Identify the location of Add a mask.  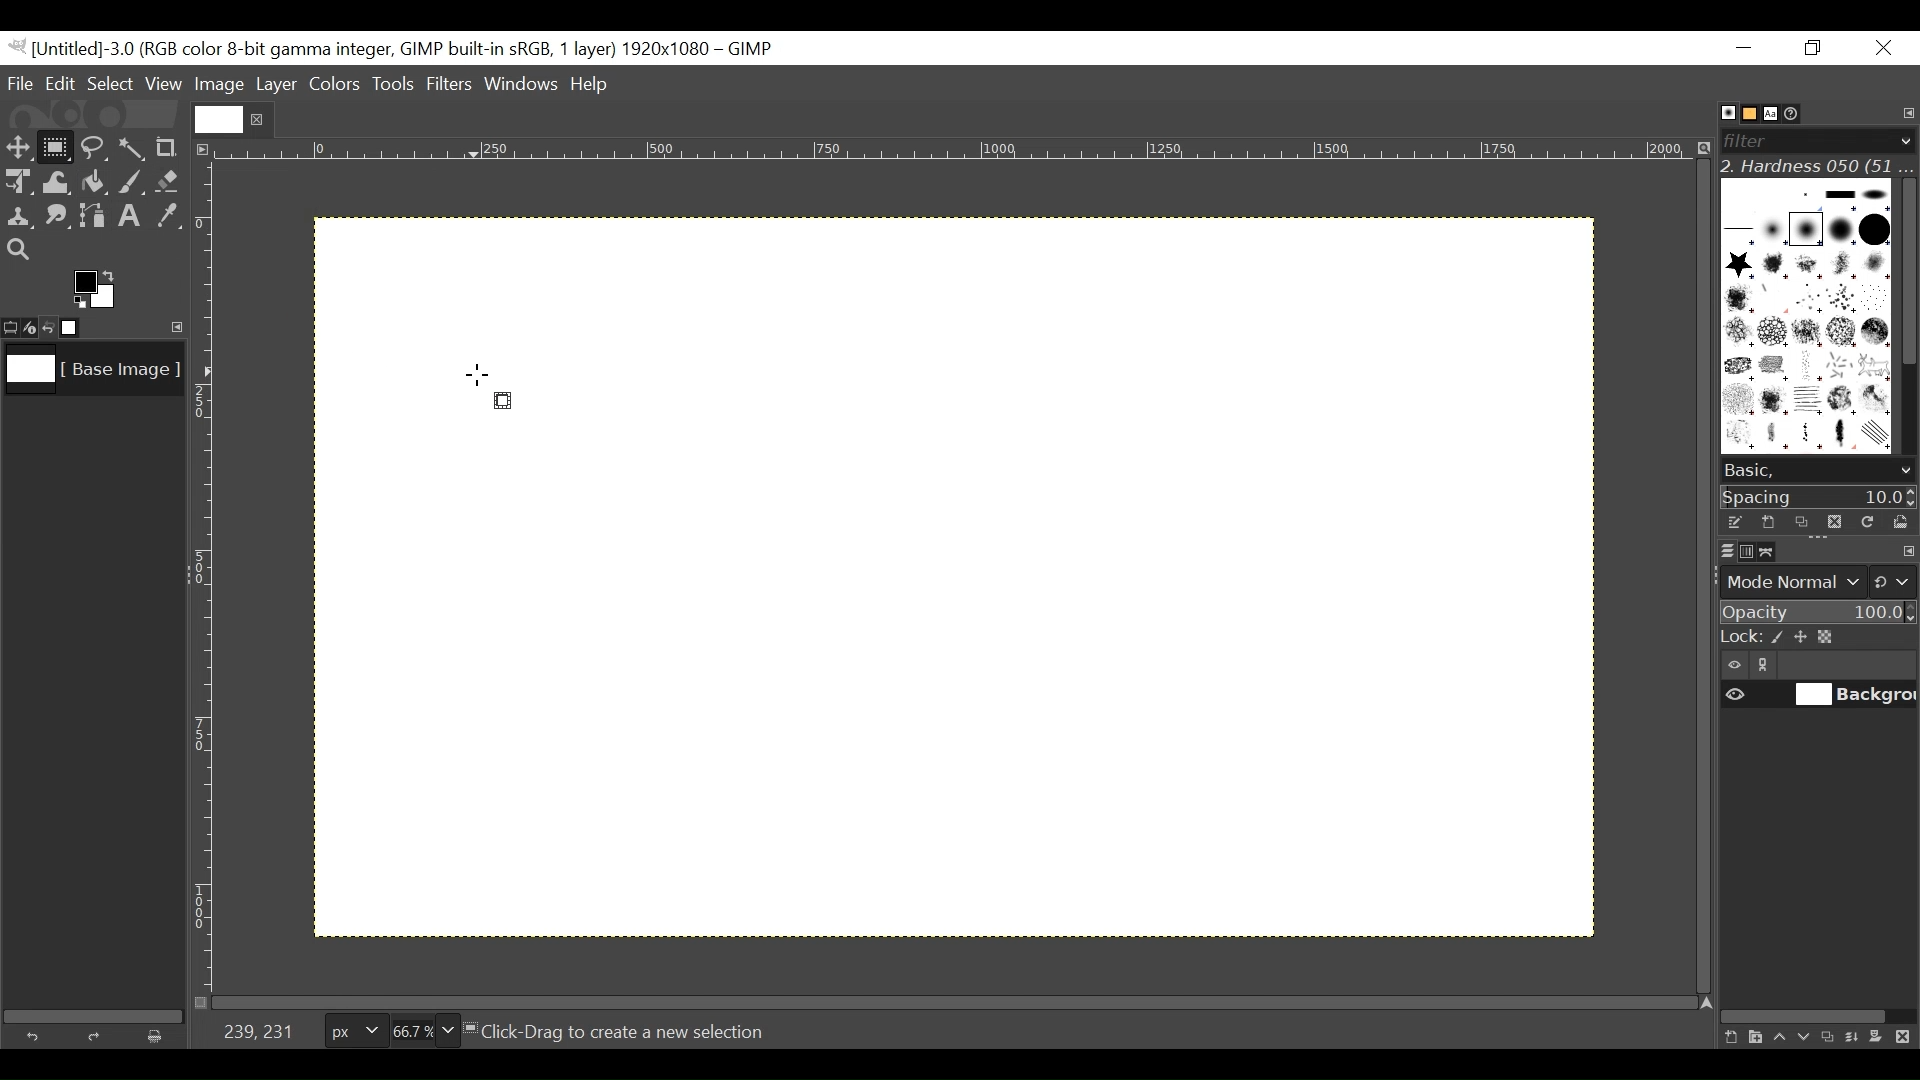
(1882, 1040).